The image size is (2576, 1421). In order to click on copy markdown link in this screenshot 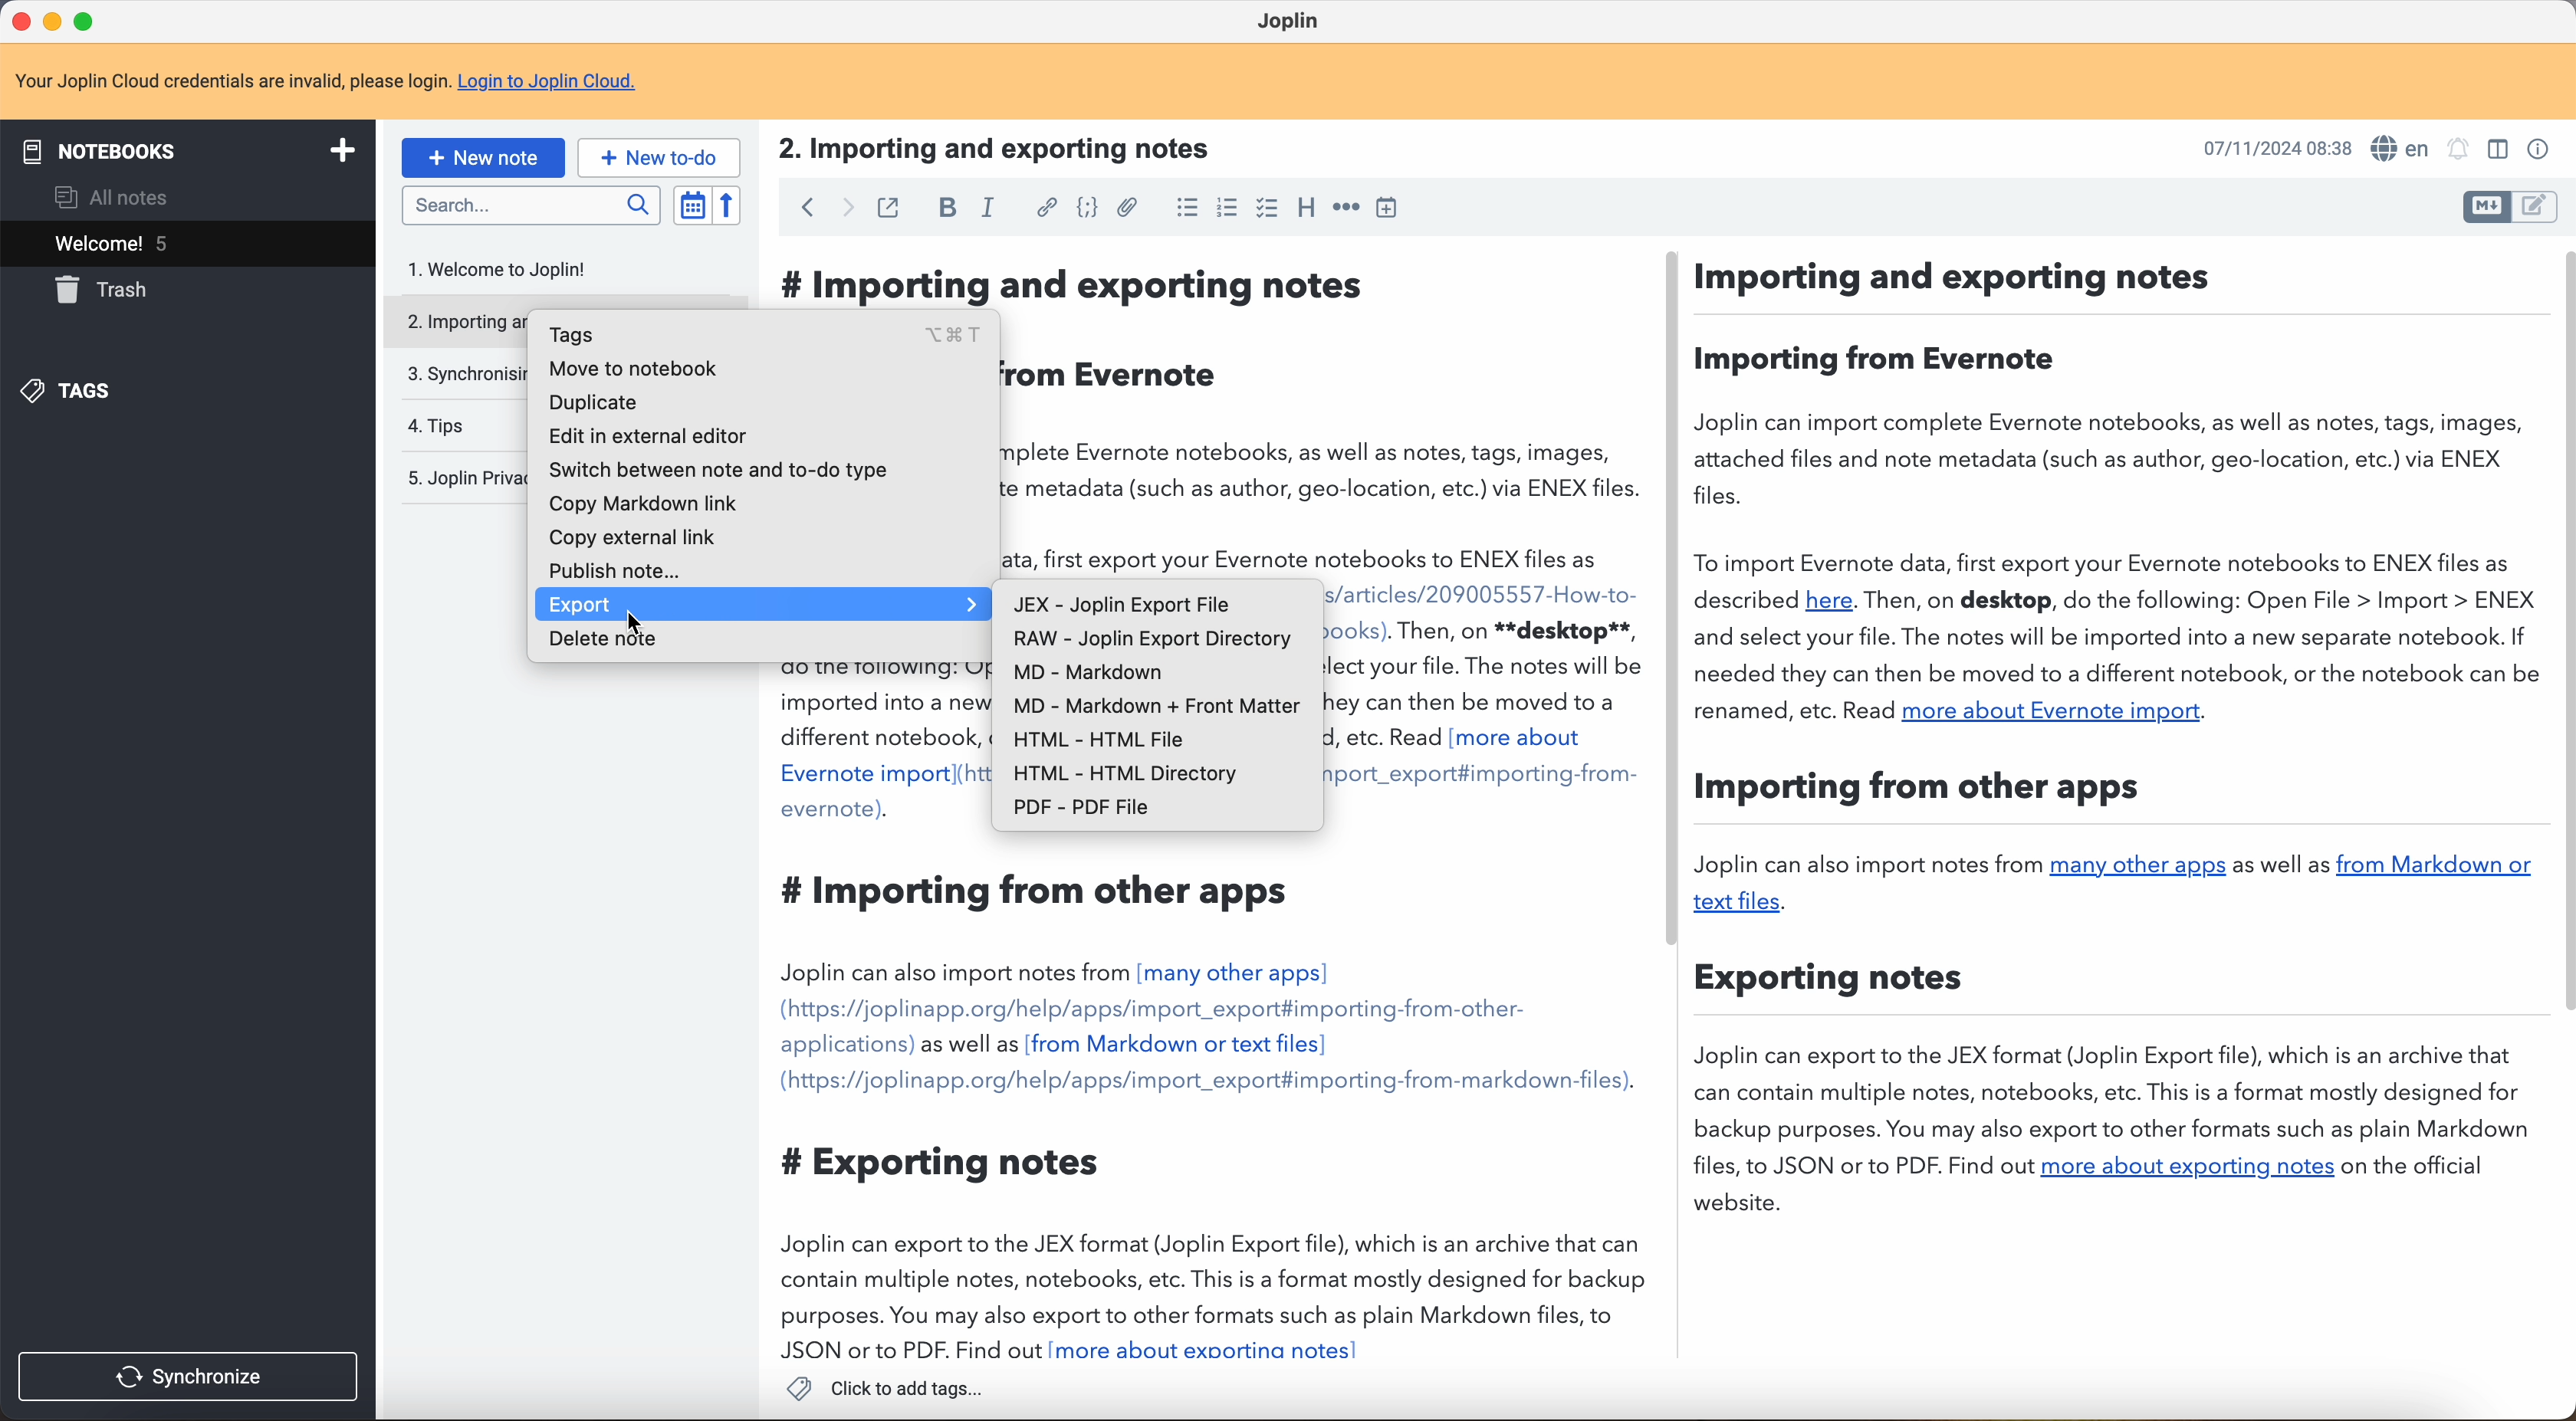, I will do `click(646, 504)`.